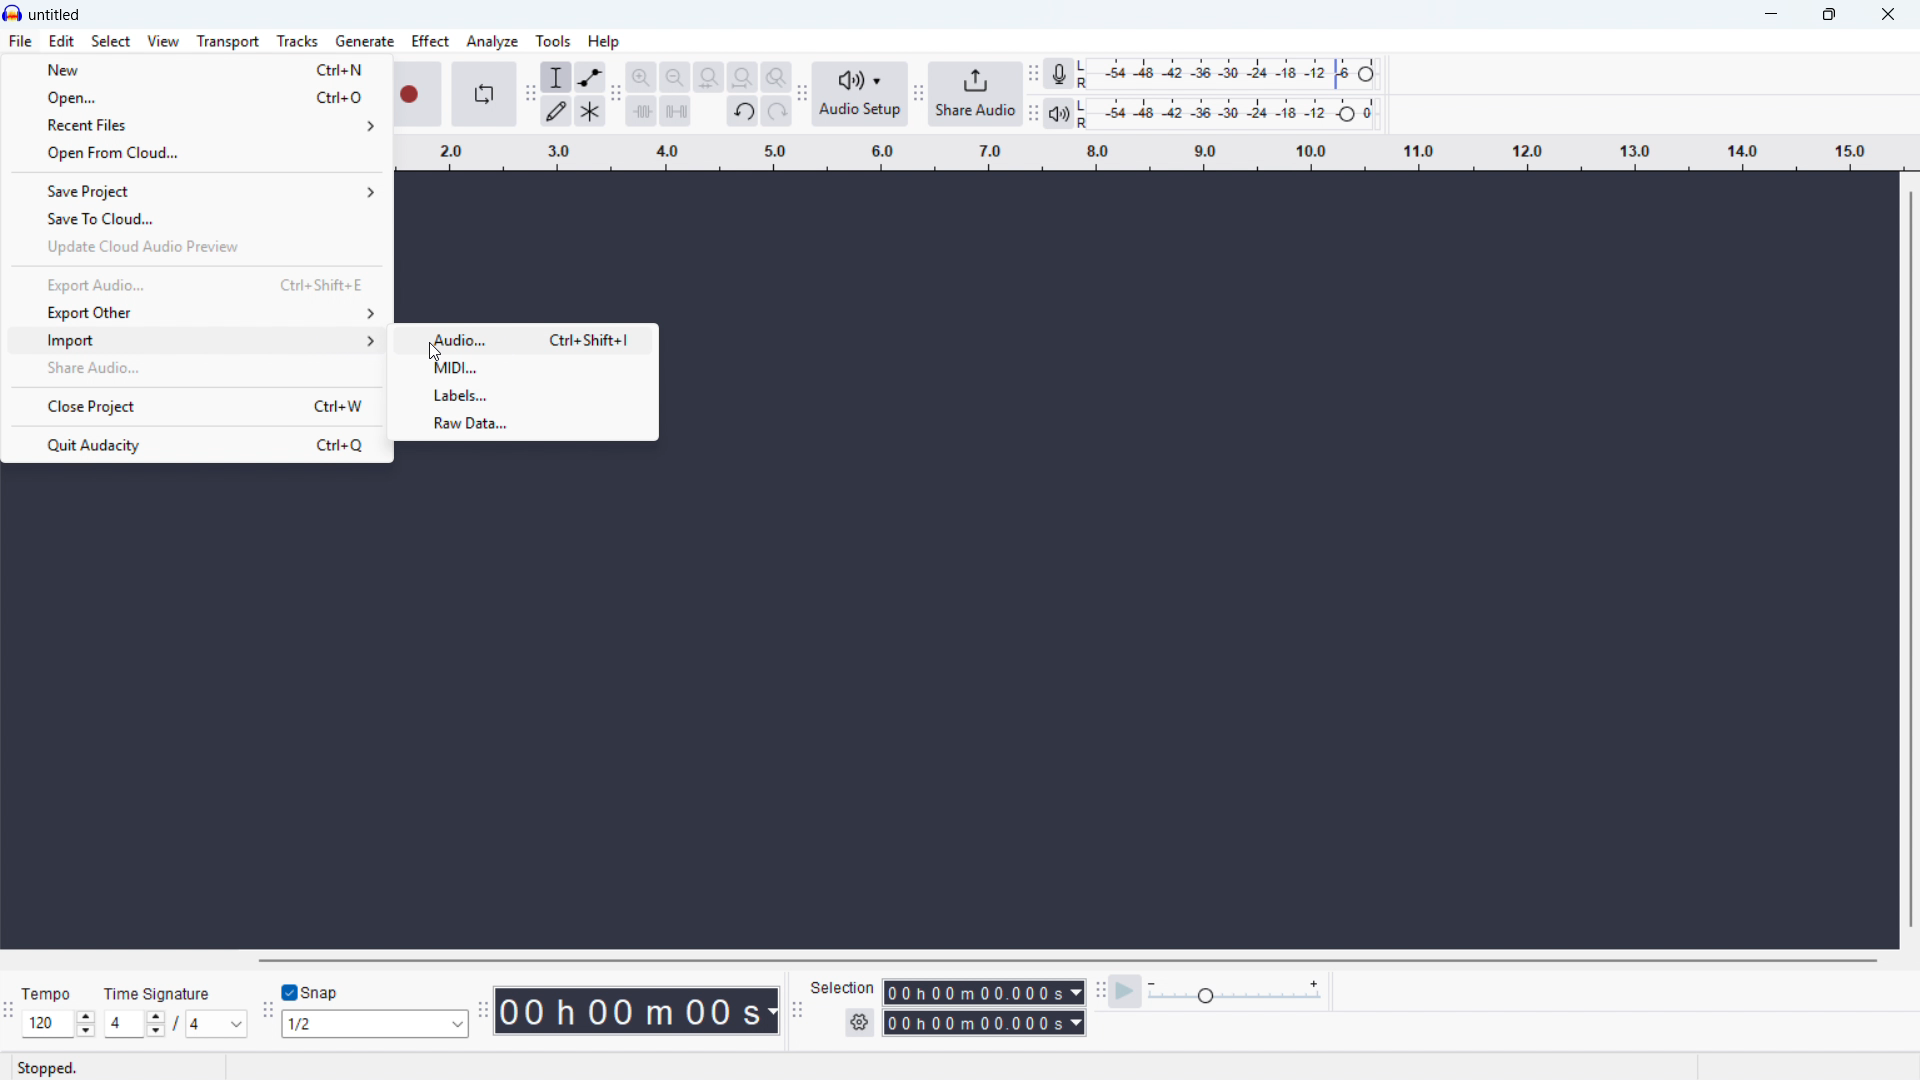 The image size is (1920, 1080). I want to click on Toggle snap , so click(311, 992).